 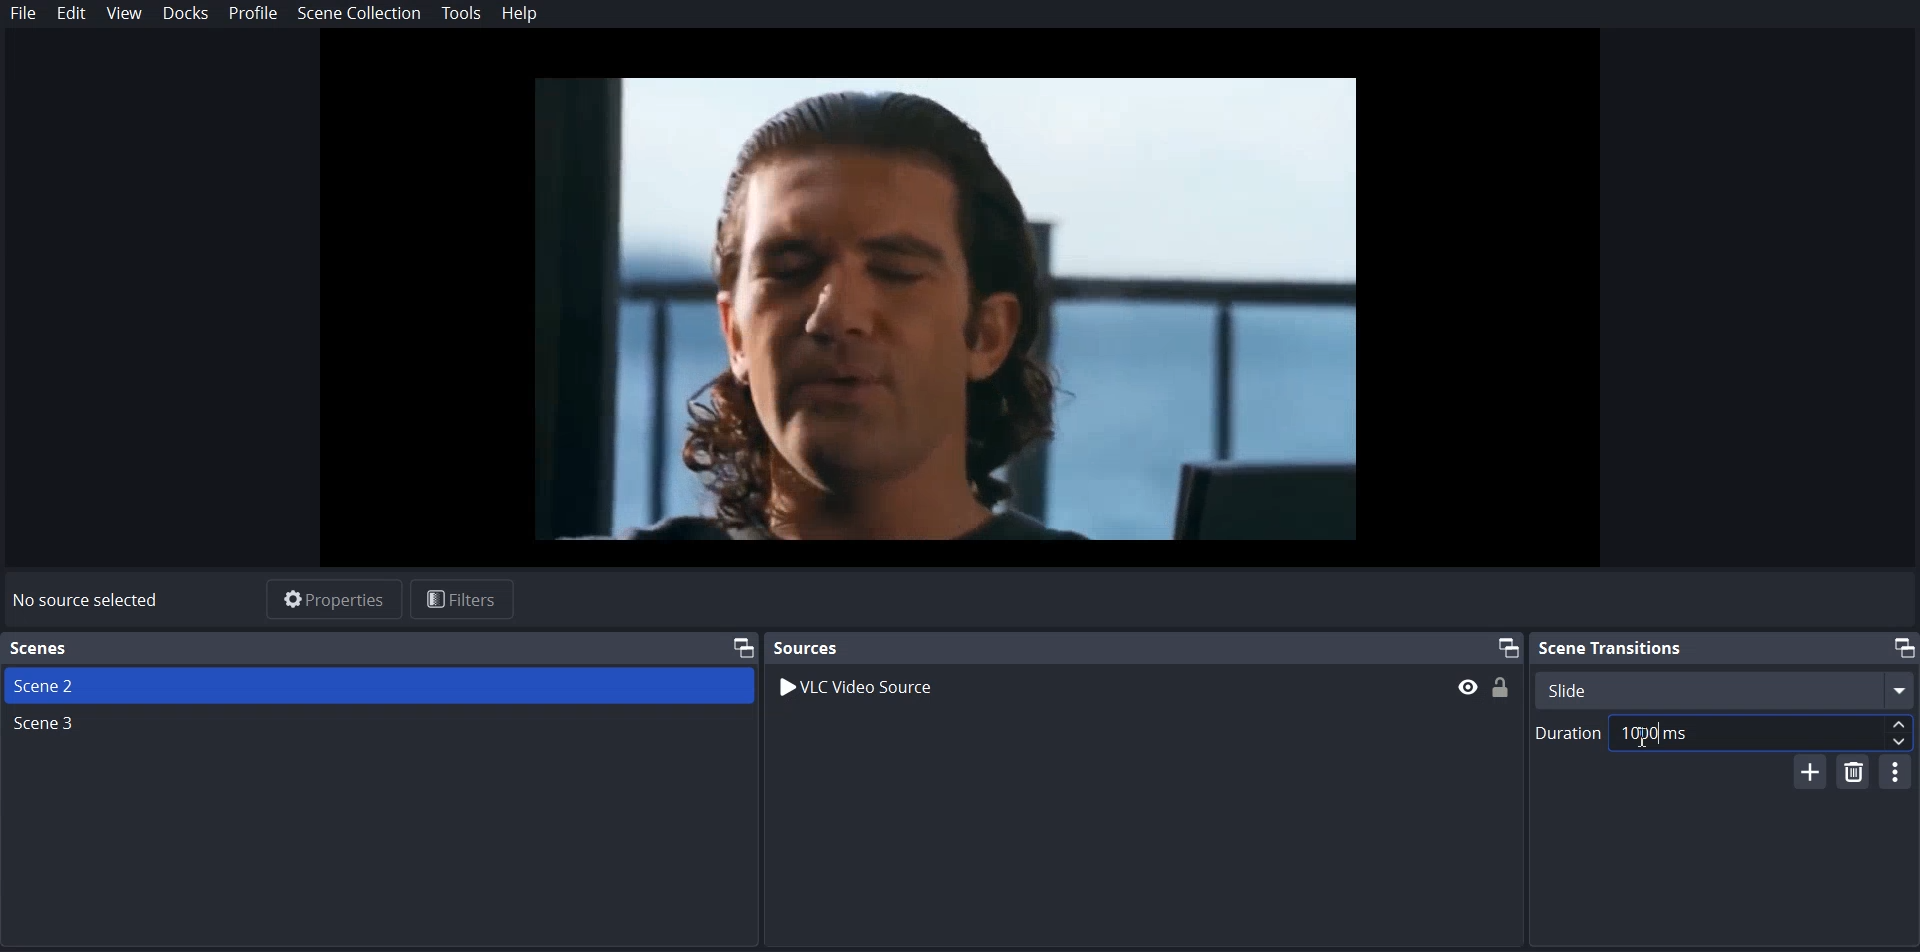 I want to click on Text 1, so click(x=380, y=648).